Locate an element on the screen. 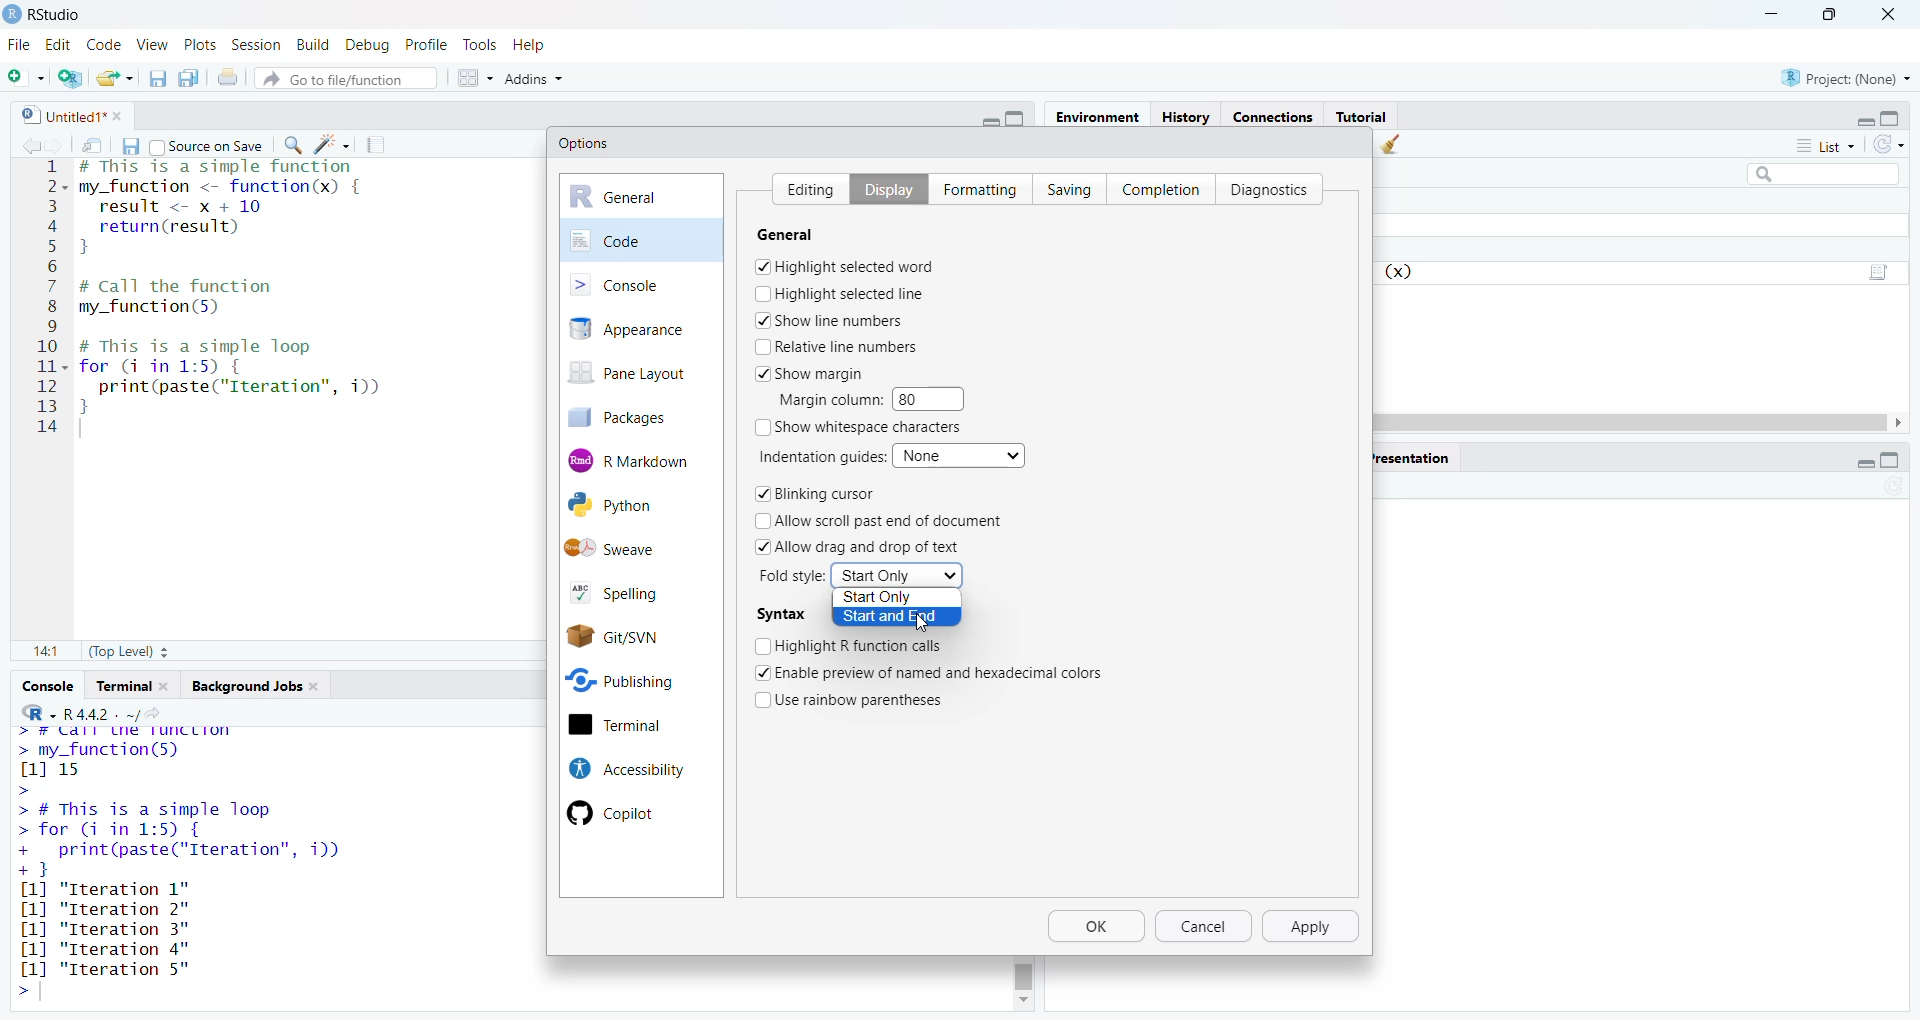 This screenshot has width=1920, height=1020. debug is located at coordinates (368, 42).